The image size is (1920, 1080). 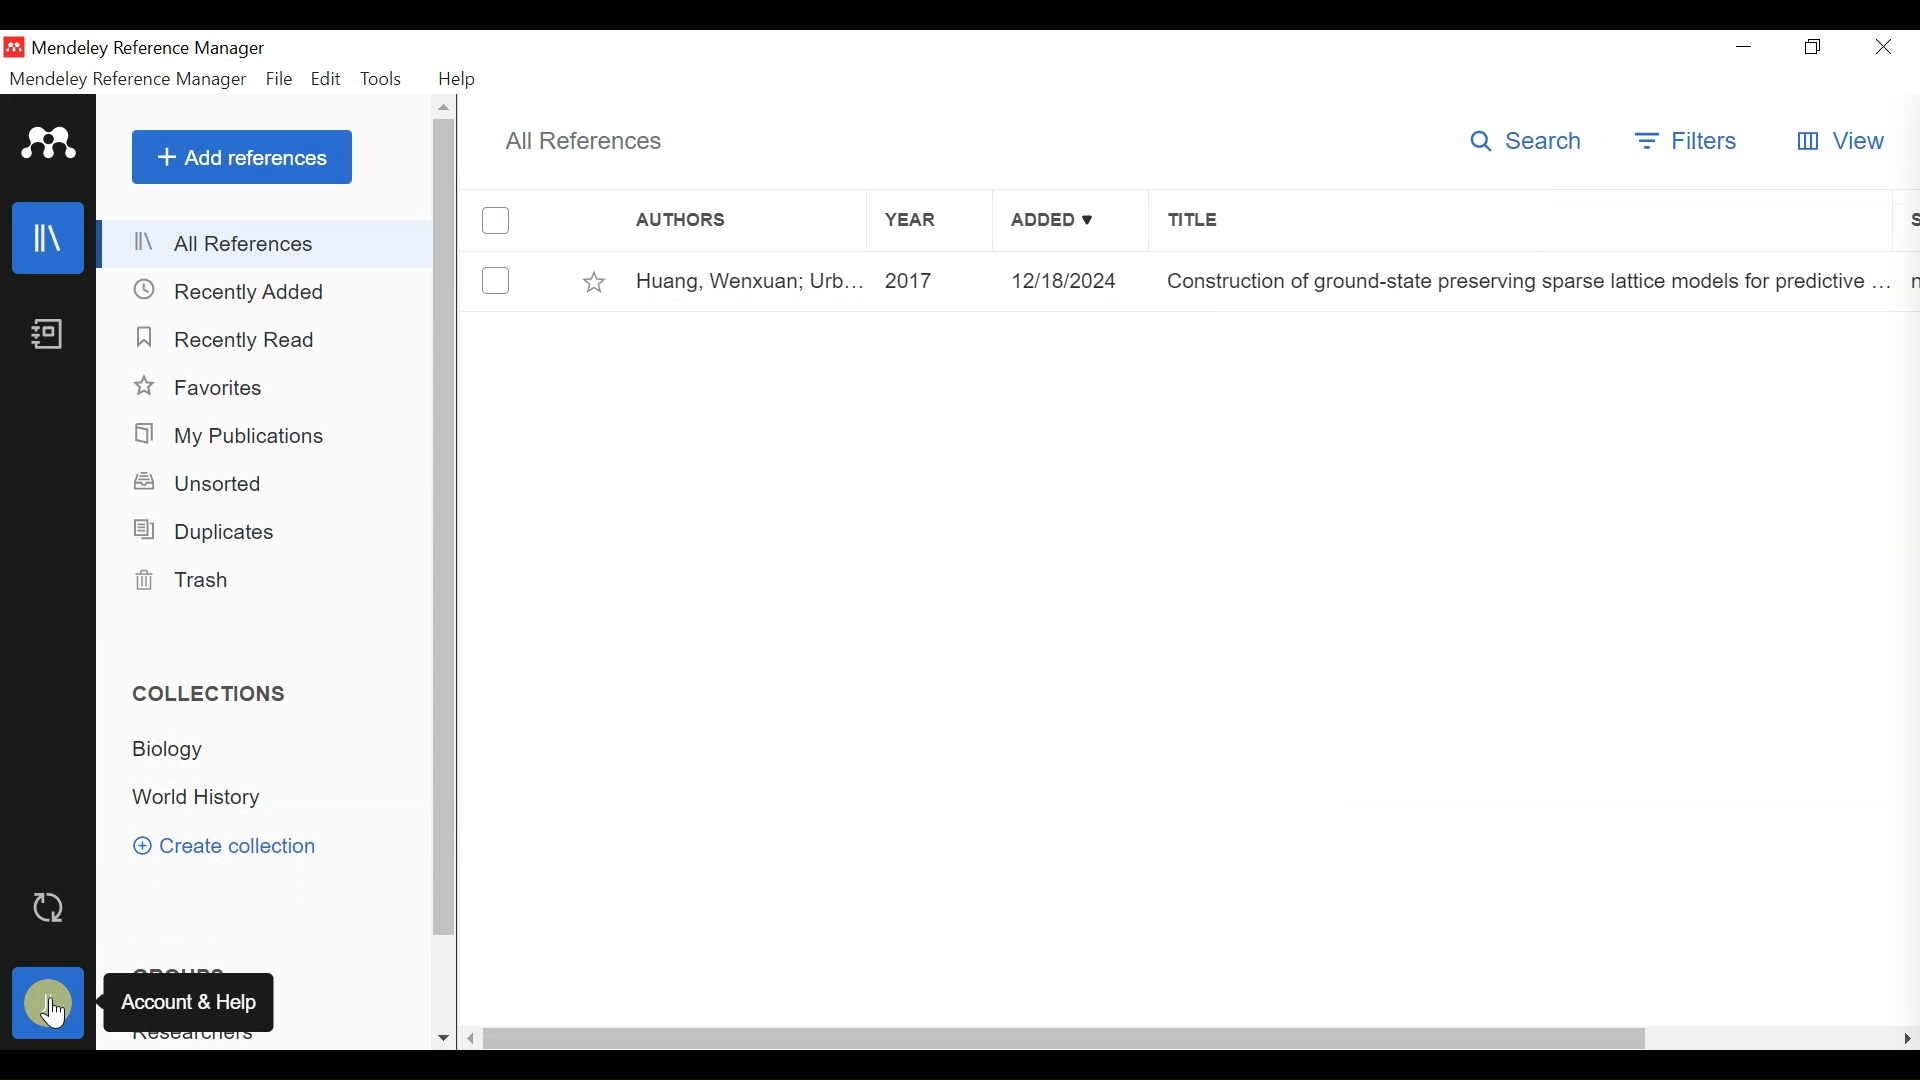 What do you see at coordinates (1742, 48) in the screenshot?
I see `minimize` at bounding box center [1742, 48].